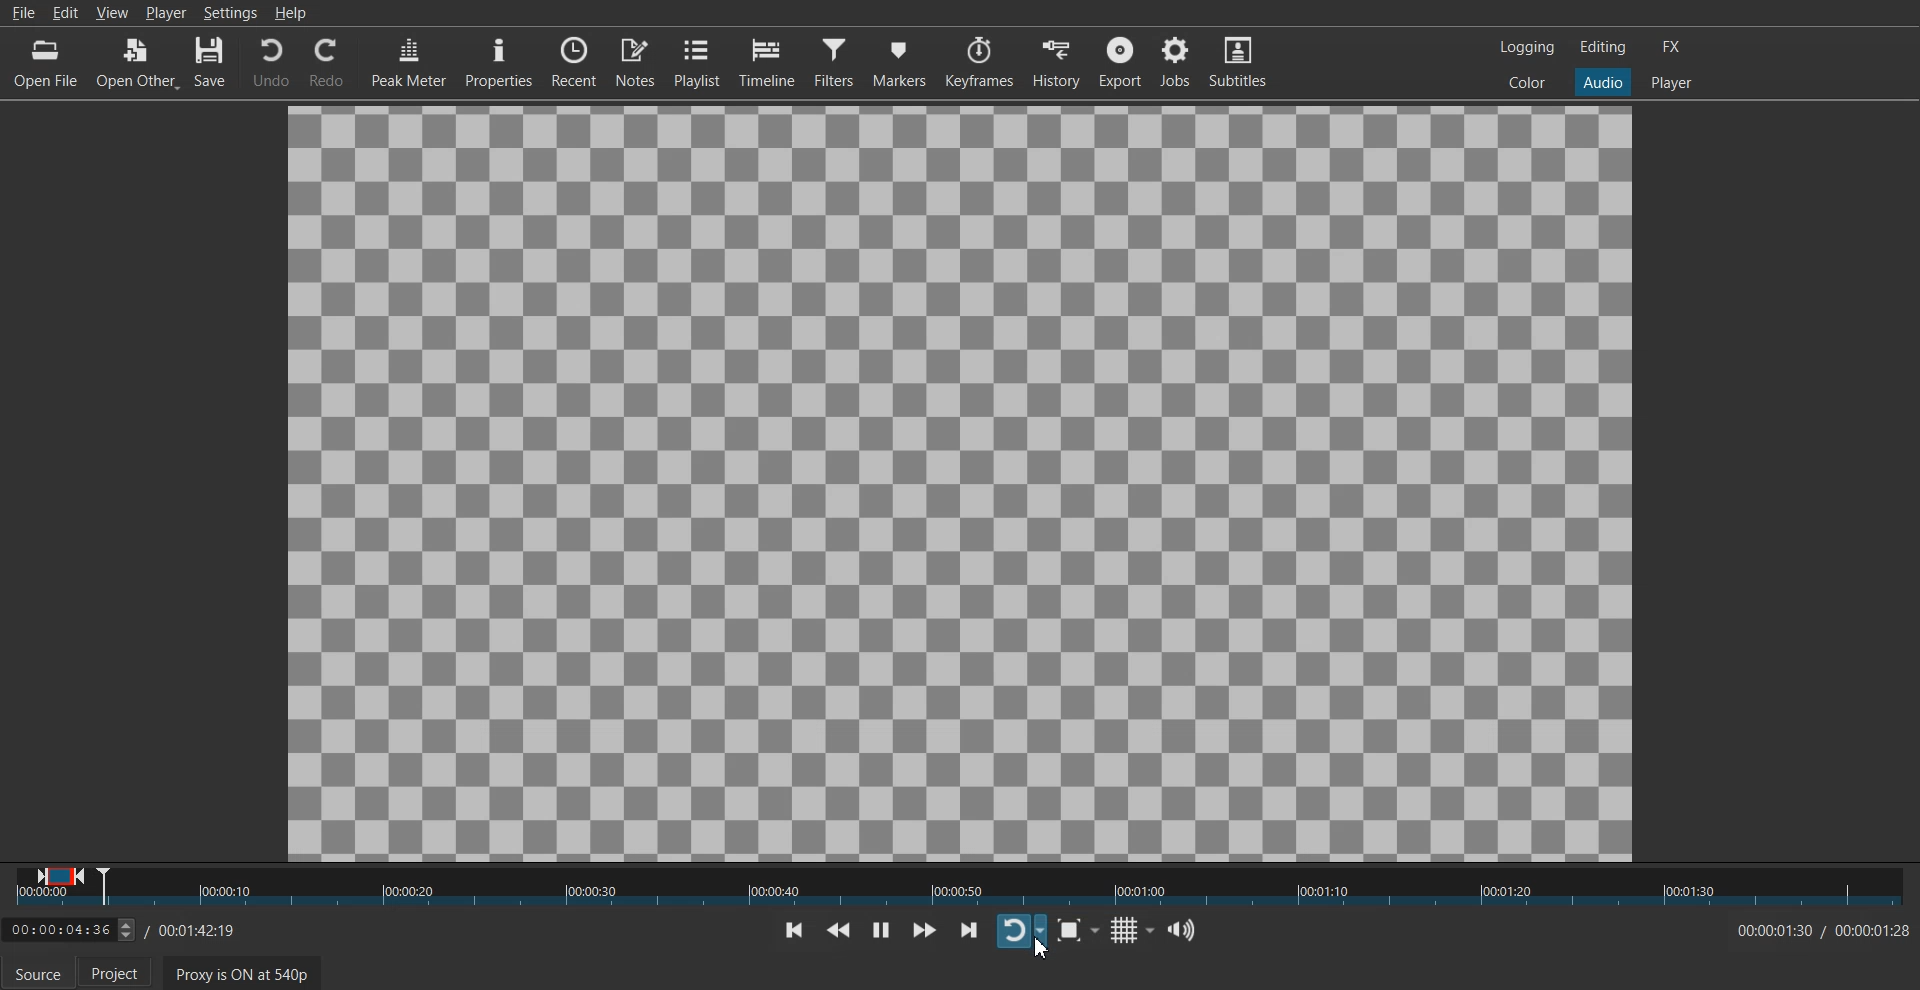 The width and height of the screenshot is (1920, 990). I want to click on Skip To previous point, so click(794, 930).